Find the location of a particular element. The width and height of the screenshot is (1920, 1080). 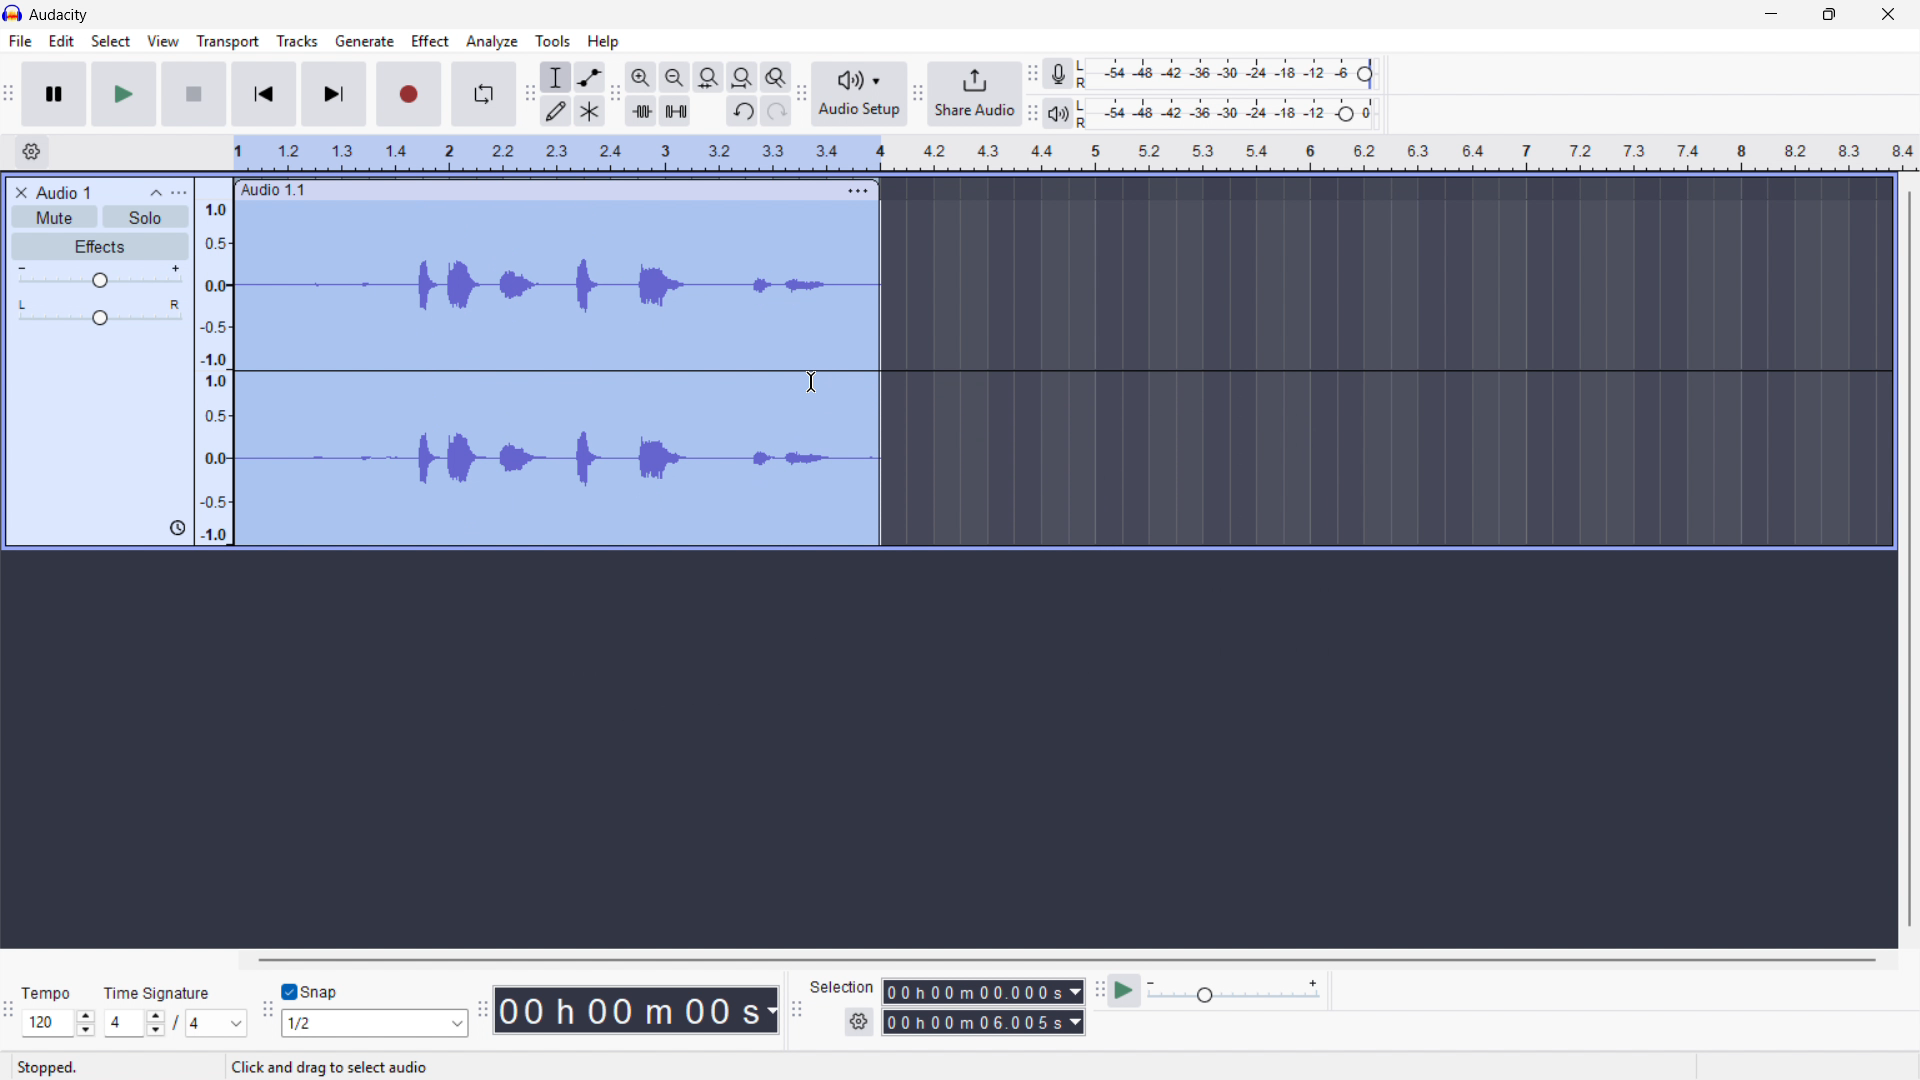

Horizontal scroll bar is located at coordinates (1064, 960).